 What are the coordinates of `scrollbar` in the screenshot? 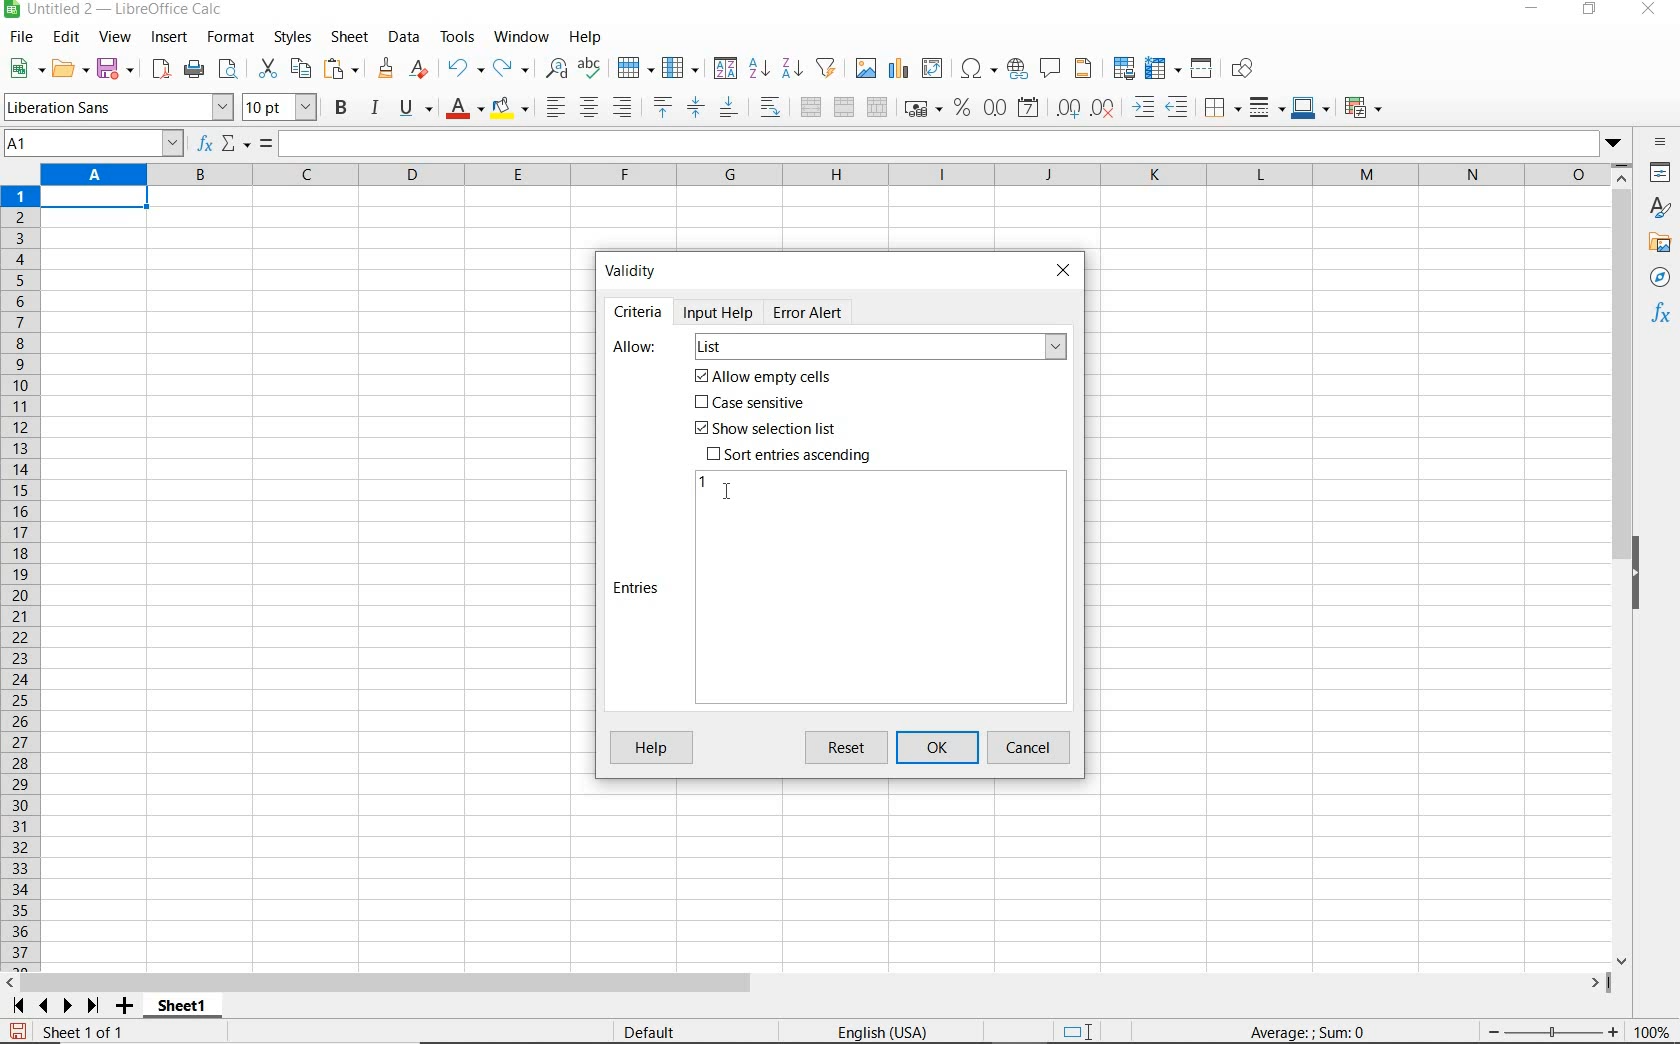 It's located at (1624, 565).